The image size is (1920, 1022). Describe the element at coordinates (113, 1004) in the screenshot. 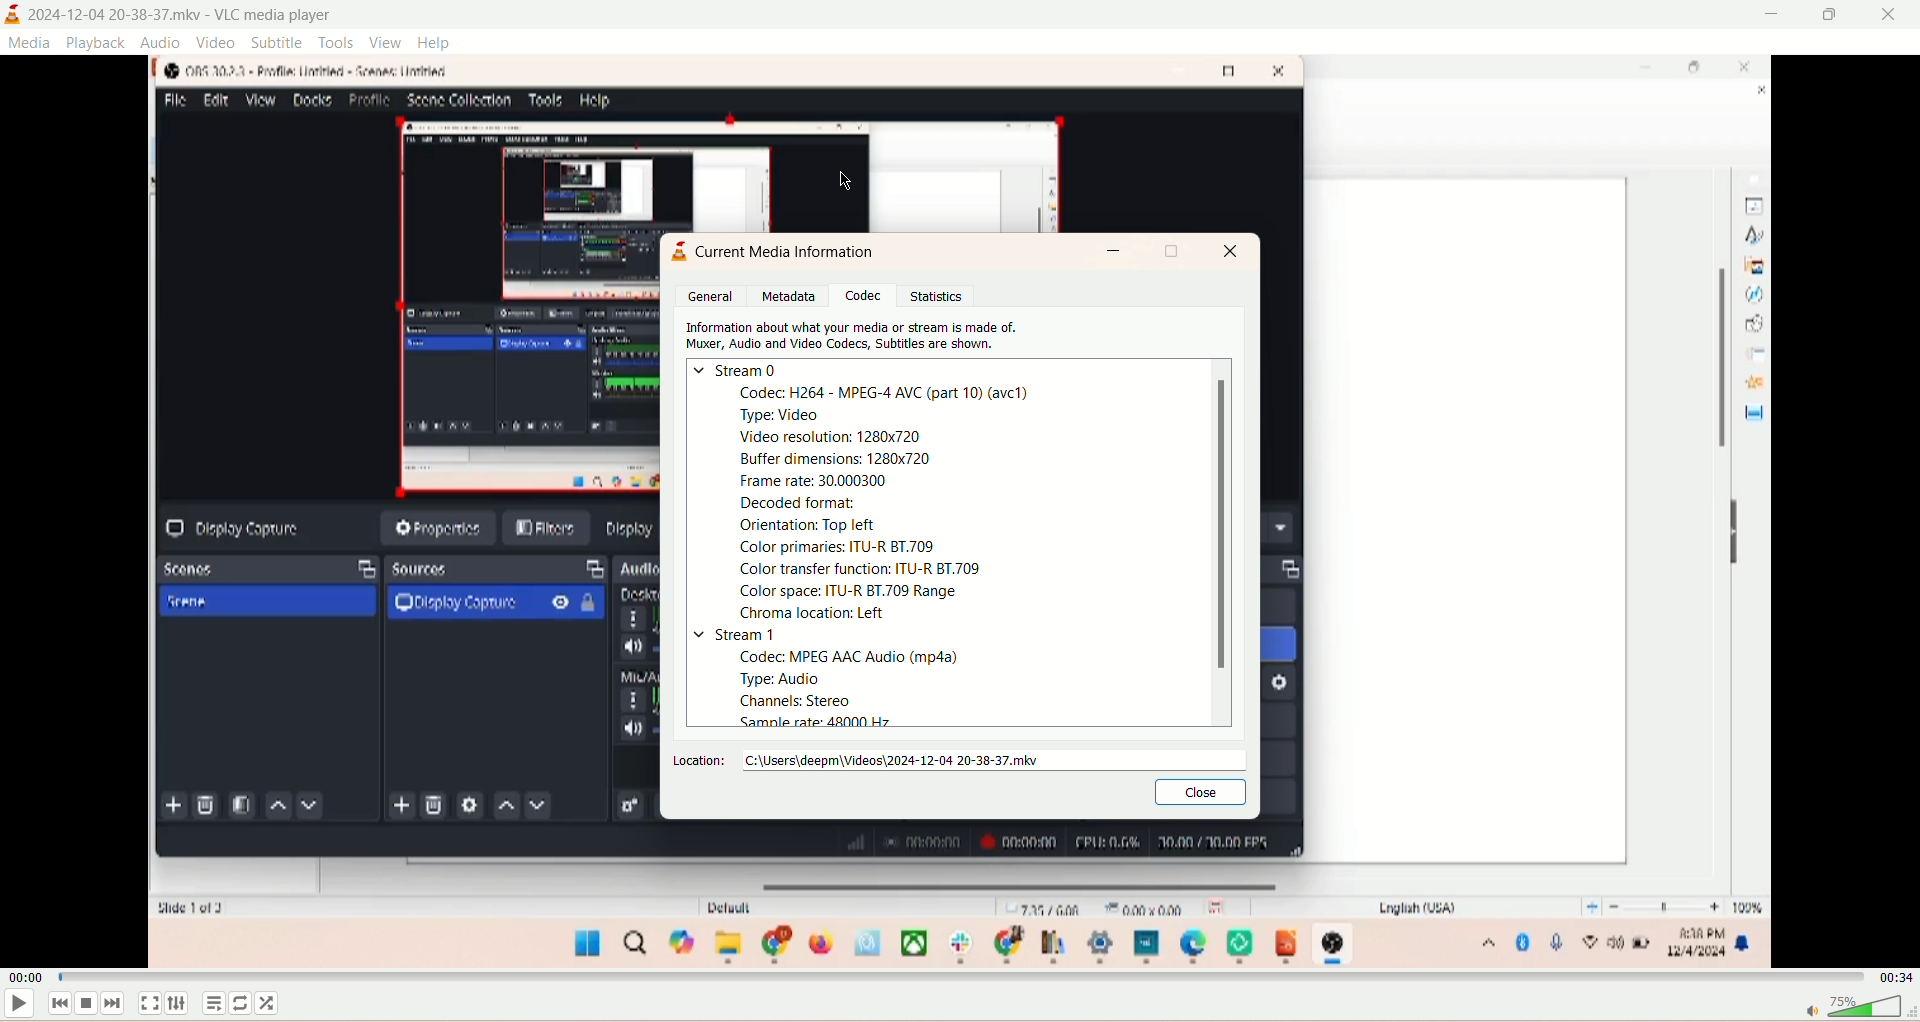

I see `next` at that location.